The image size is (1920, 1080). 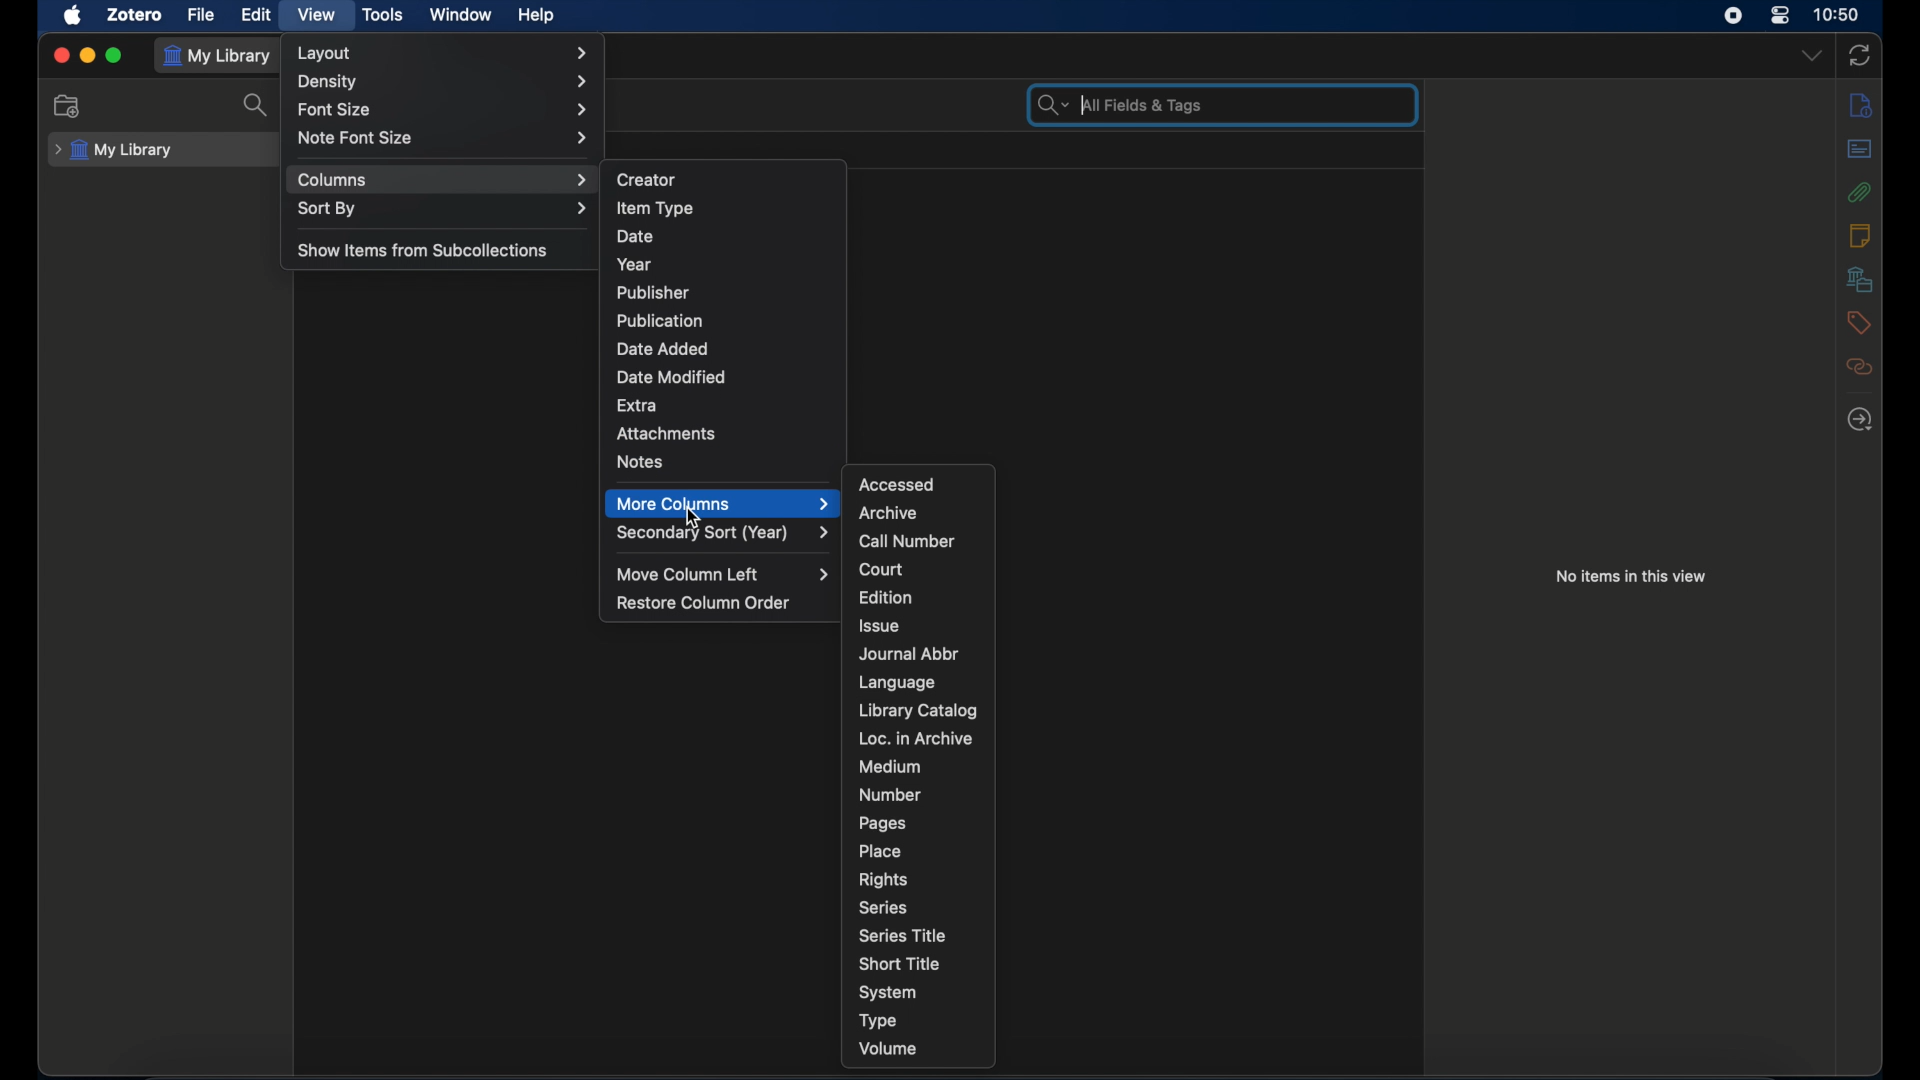 What do you see at coordinates (704, 603) in the screenshot?
I see `restore column order` at bounding box center [704, 603].